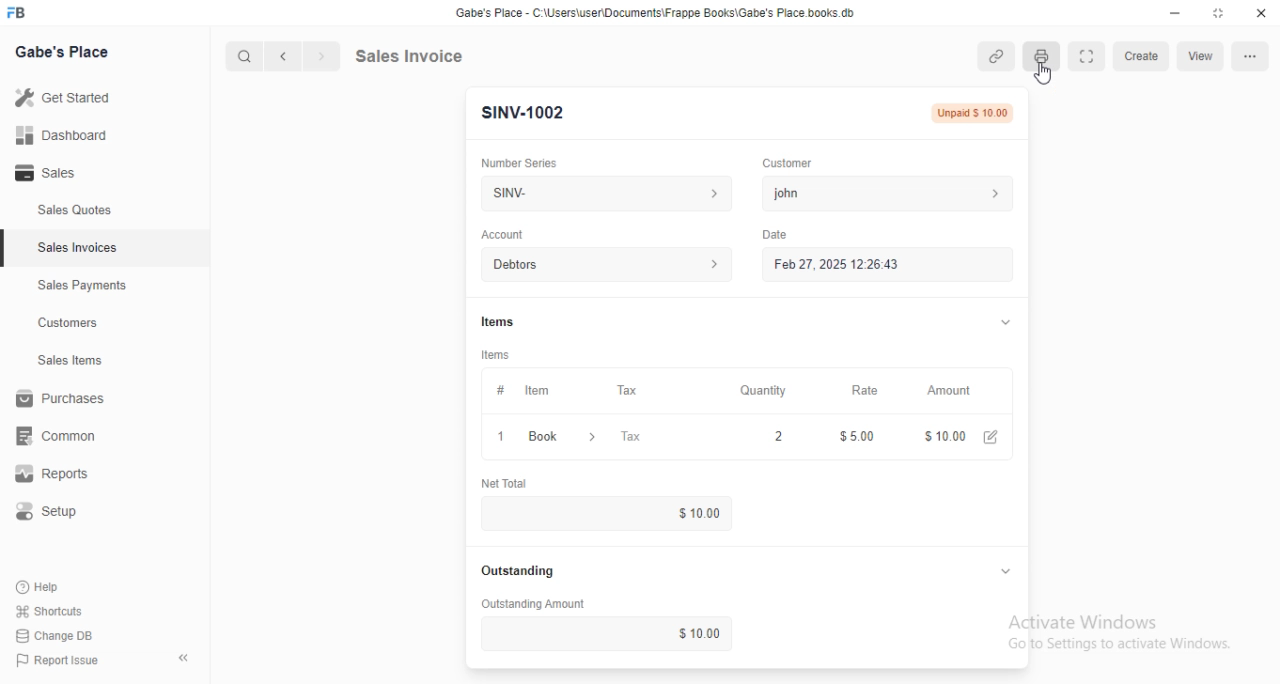  Describe the element at coordinates (75, 209) in the screenshot. I see `sales quotes` at that location.